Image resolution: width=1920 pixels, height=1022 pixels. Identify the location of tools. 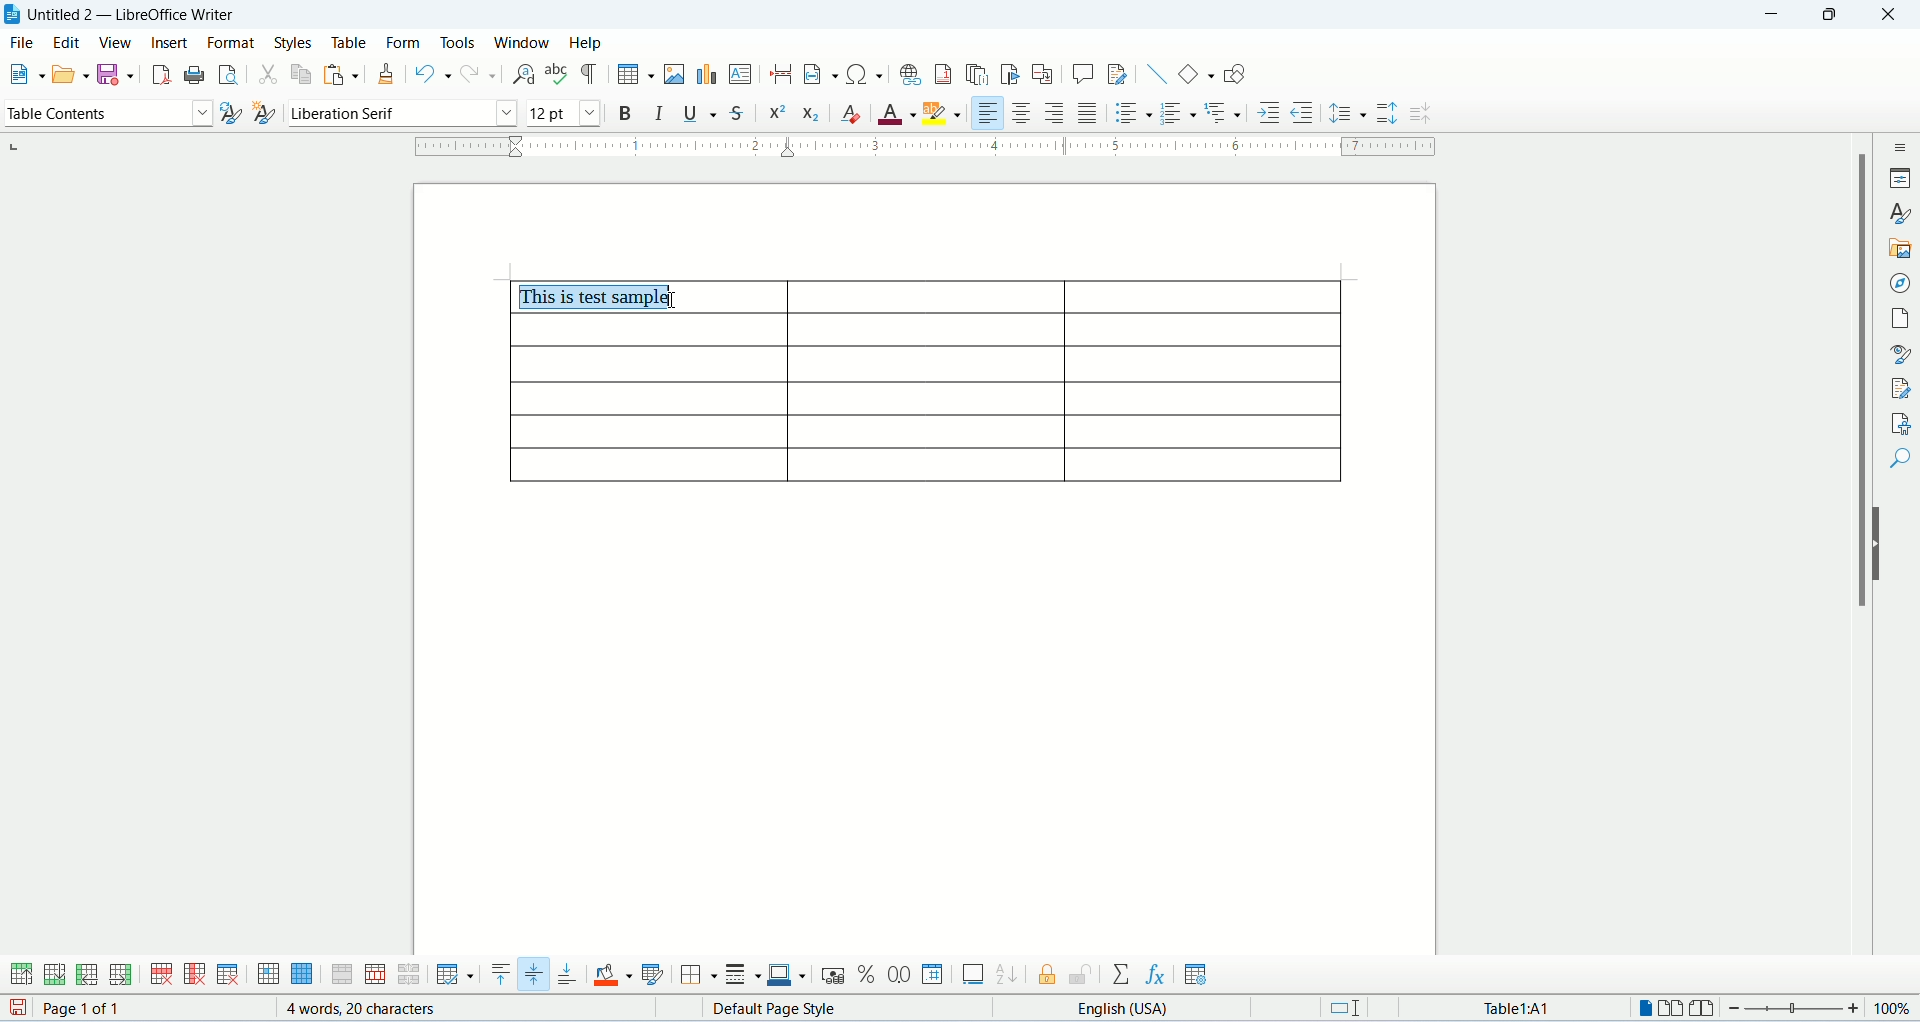
(464, 42).